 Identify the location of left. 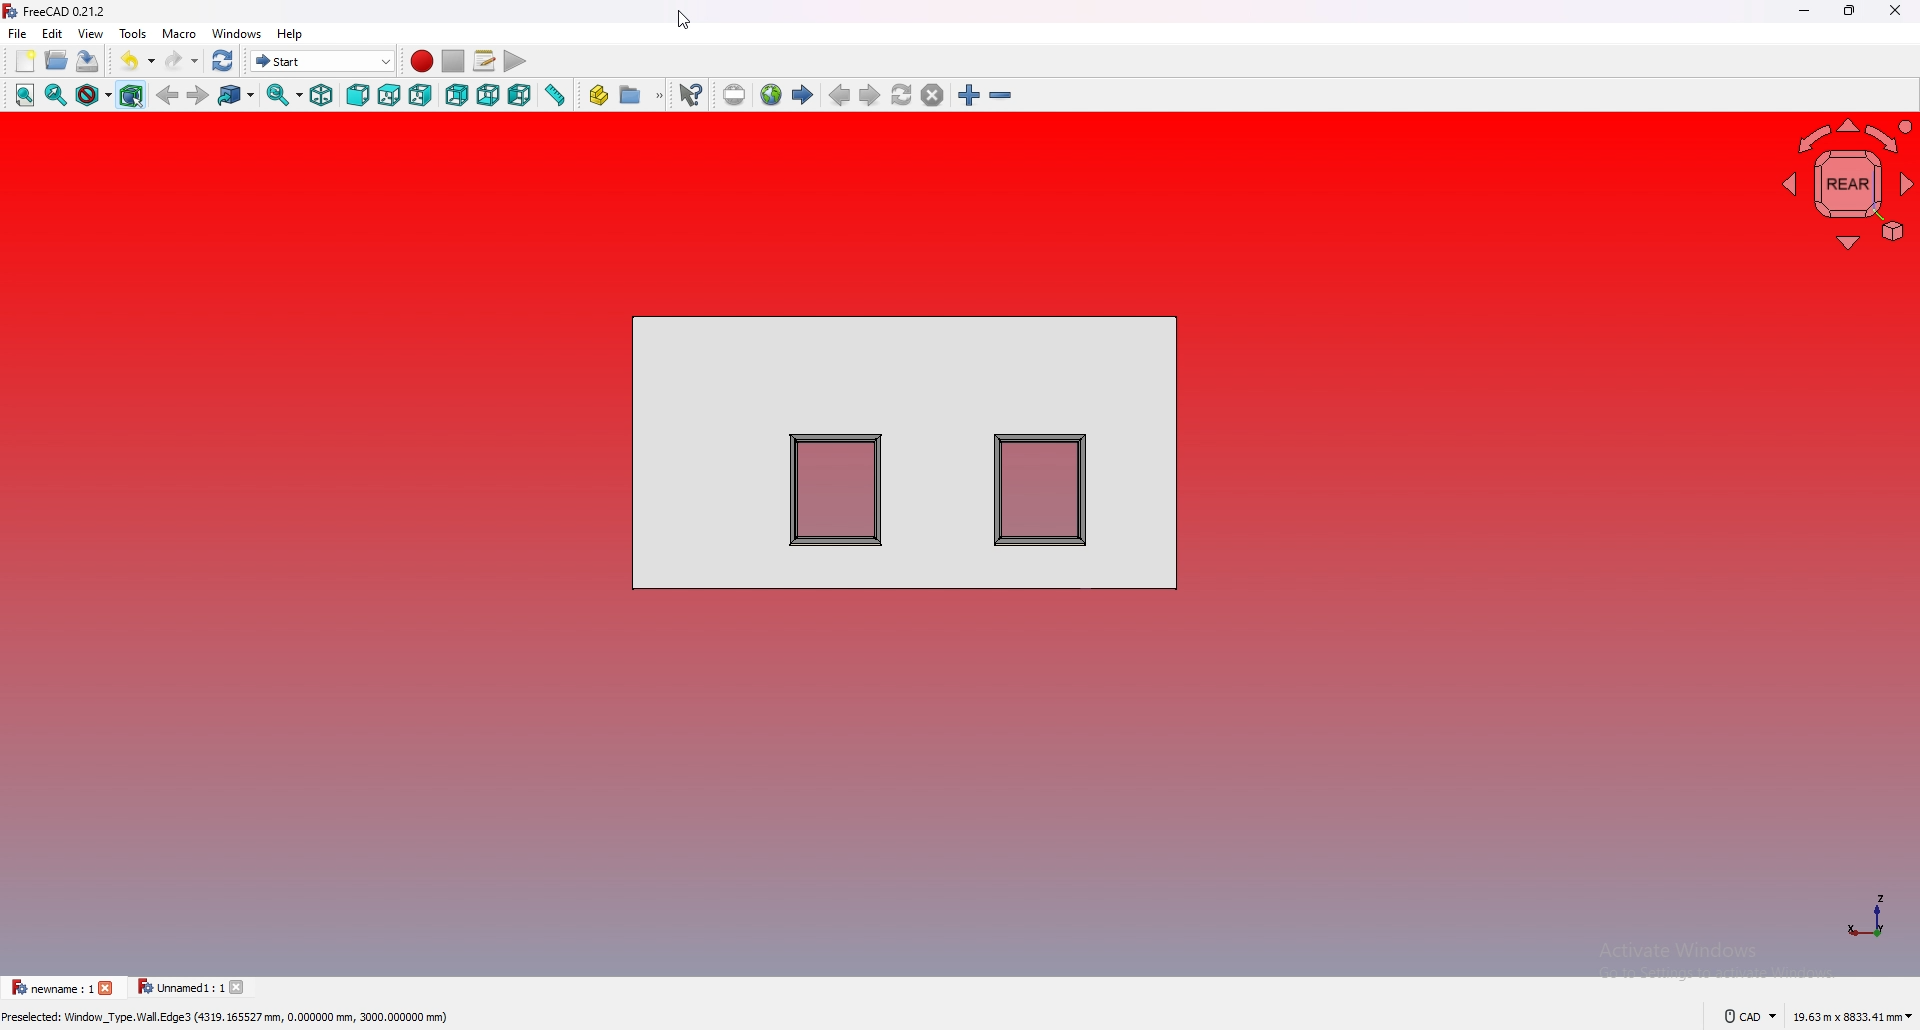
(520, 96).